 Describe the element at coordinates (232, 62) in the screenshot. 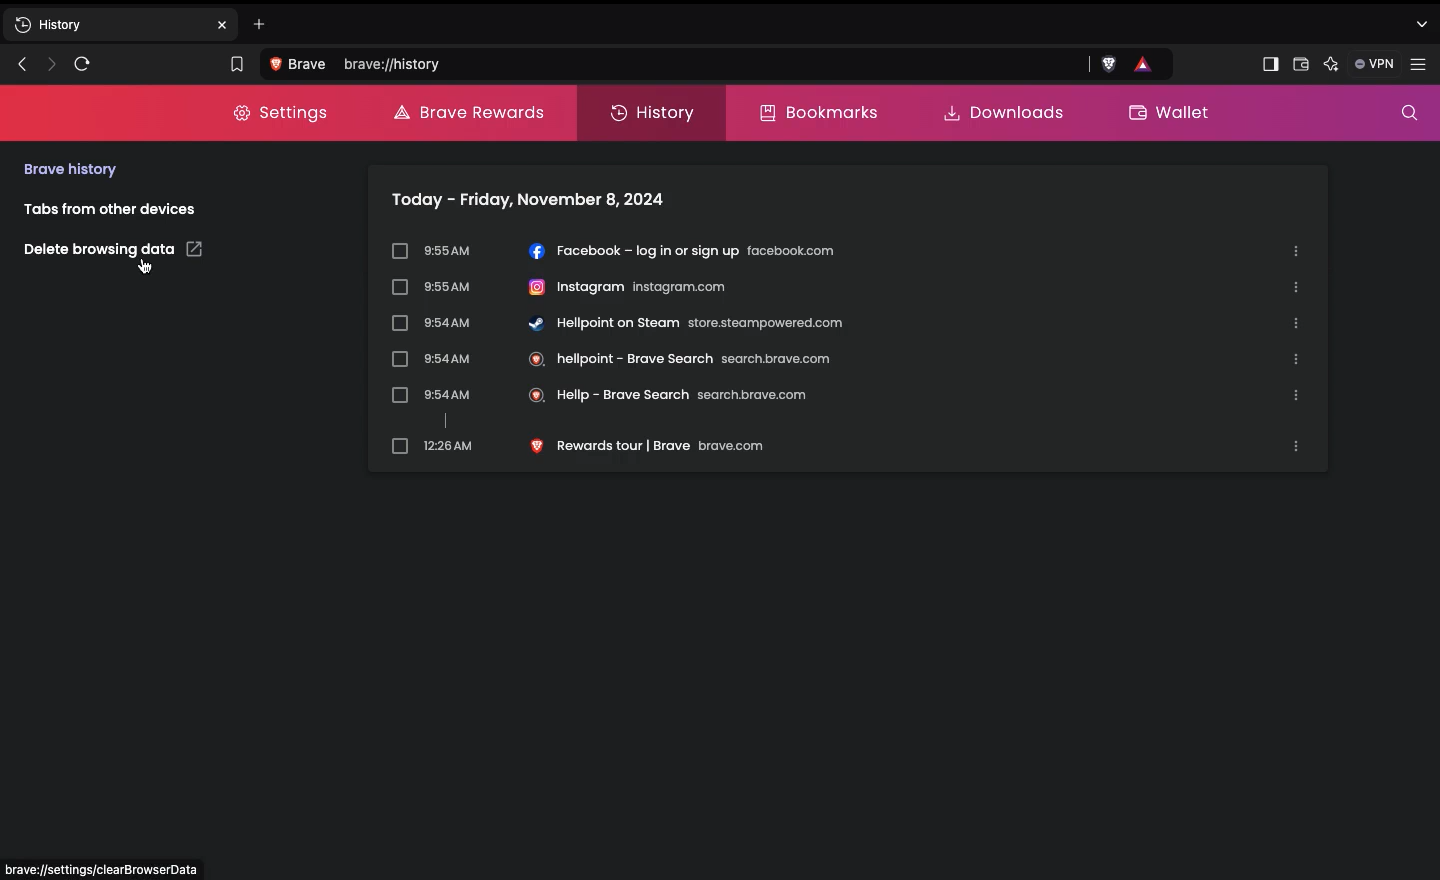

I see `Bookmark` at that location.